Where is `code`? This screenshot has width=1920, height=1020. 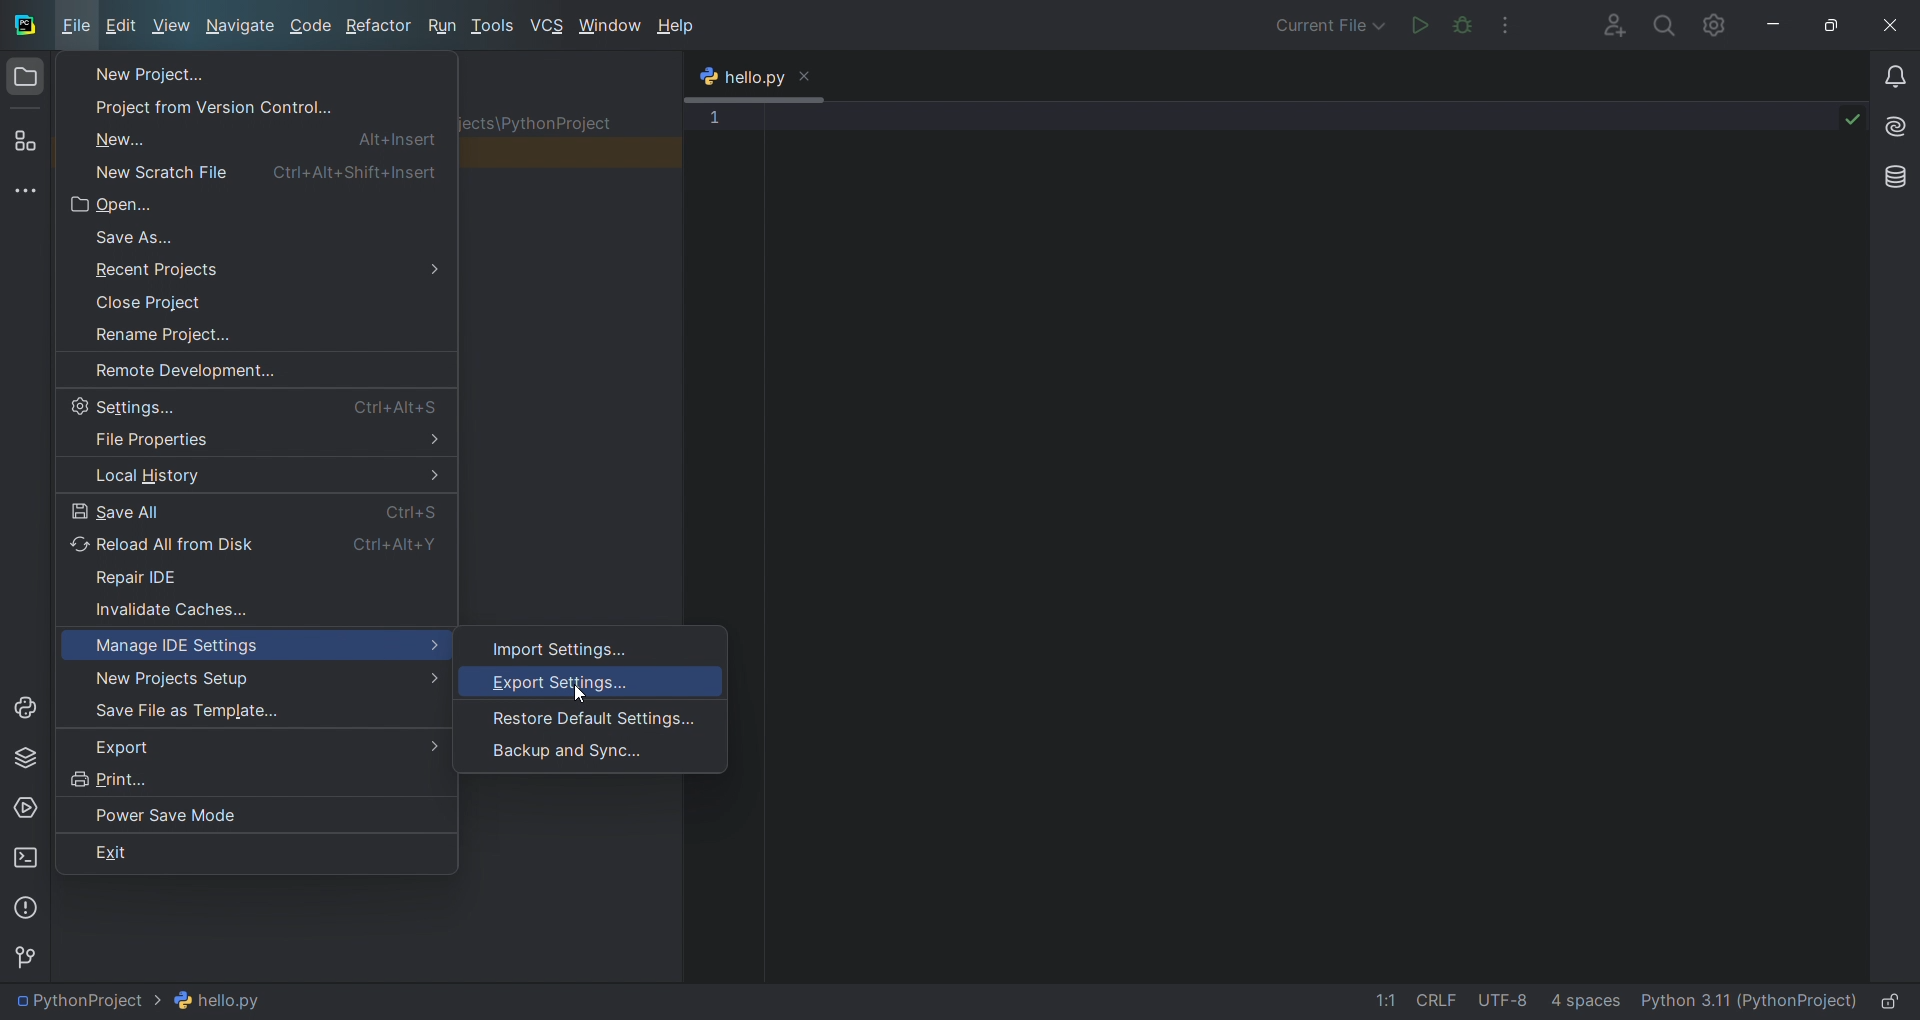 code is located at coordinates (312, 26).